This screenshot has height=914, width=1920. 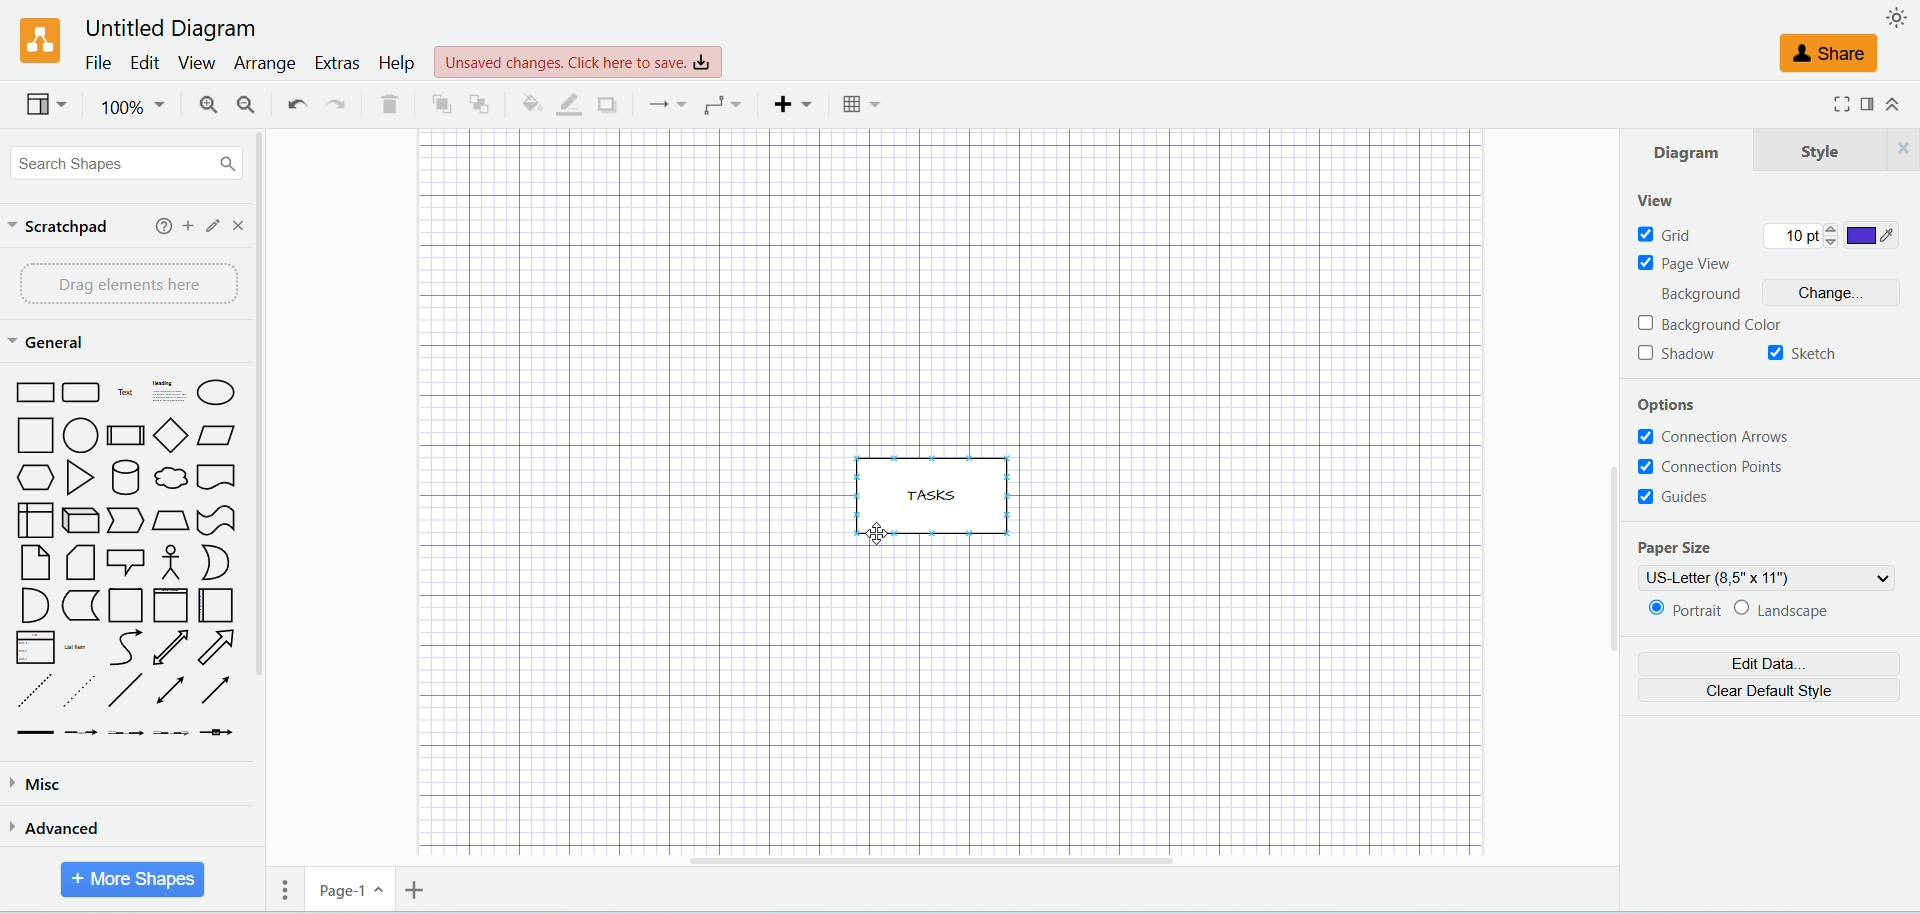 What do you see at coordinates (1868, 105) in the screenshot?
I see `format` at bounding box center [1868, 105].